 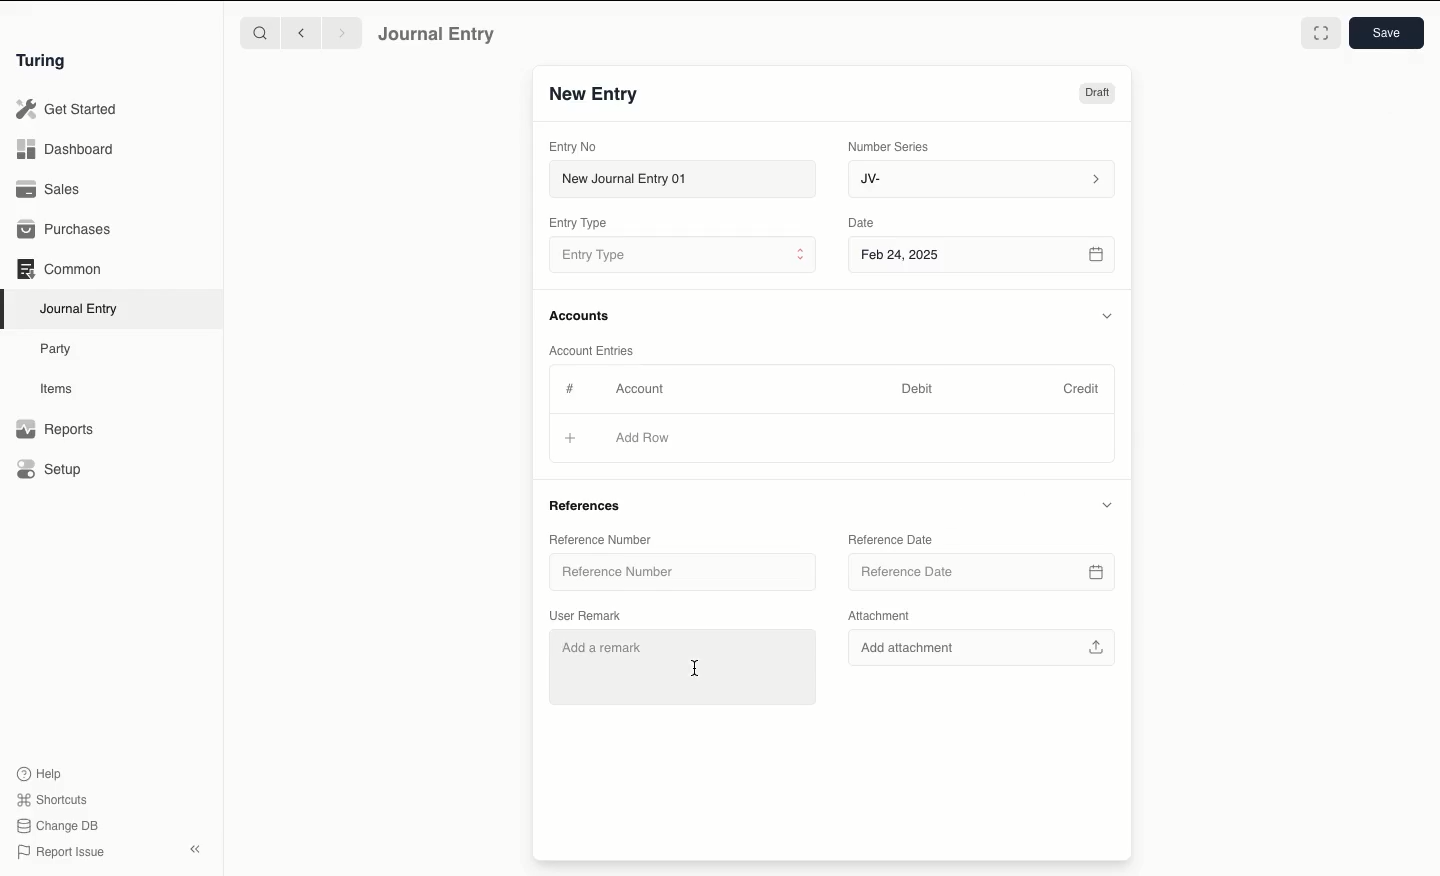 I want to click on Reference Number, so click(x=682, y=570).